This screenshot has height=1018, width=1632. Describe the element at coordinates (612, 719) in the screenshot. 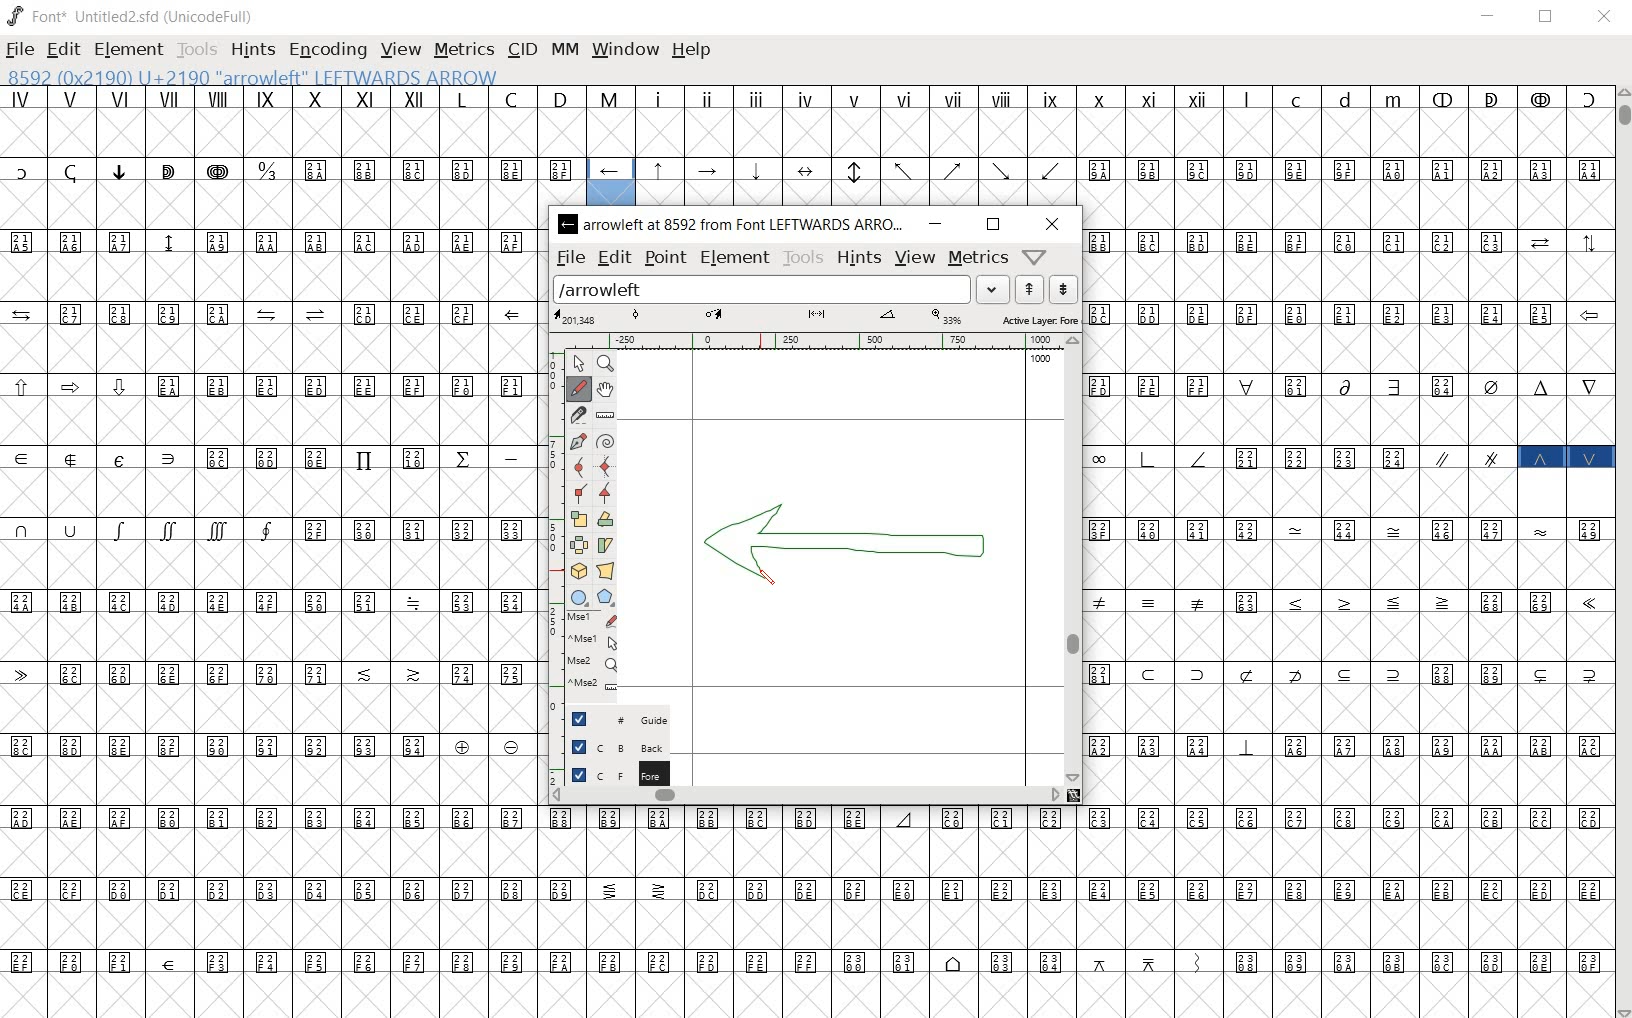

I see `Guide` at that location.